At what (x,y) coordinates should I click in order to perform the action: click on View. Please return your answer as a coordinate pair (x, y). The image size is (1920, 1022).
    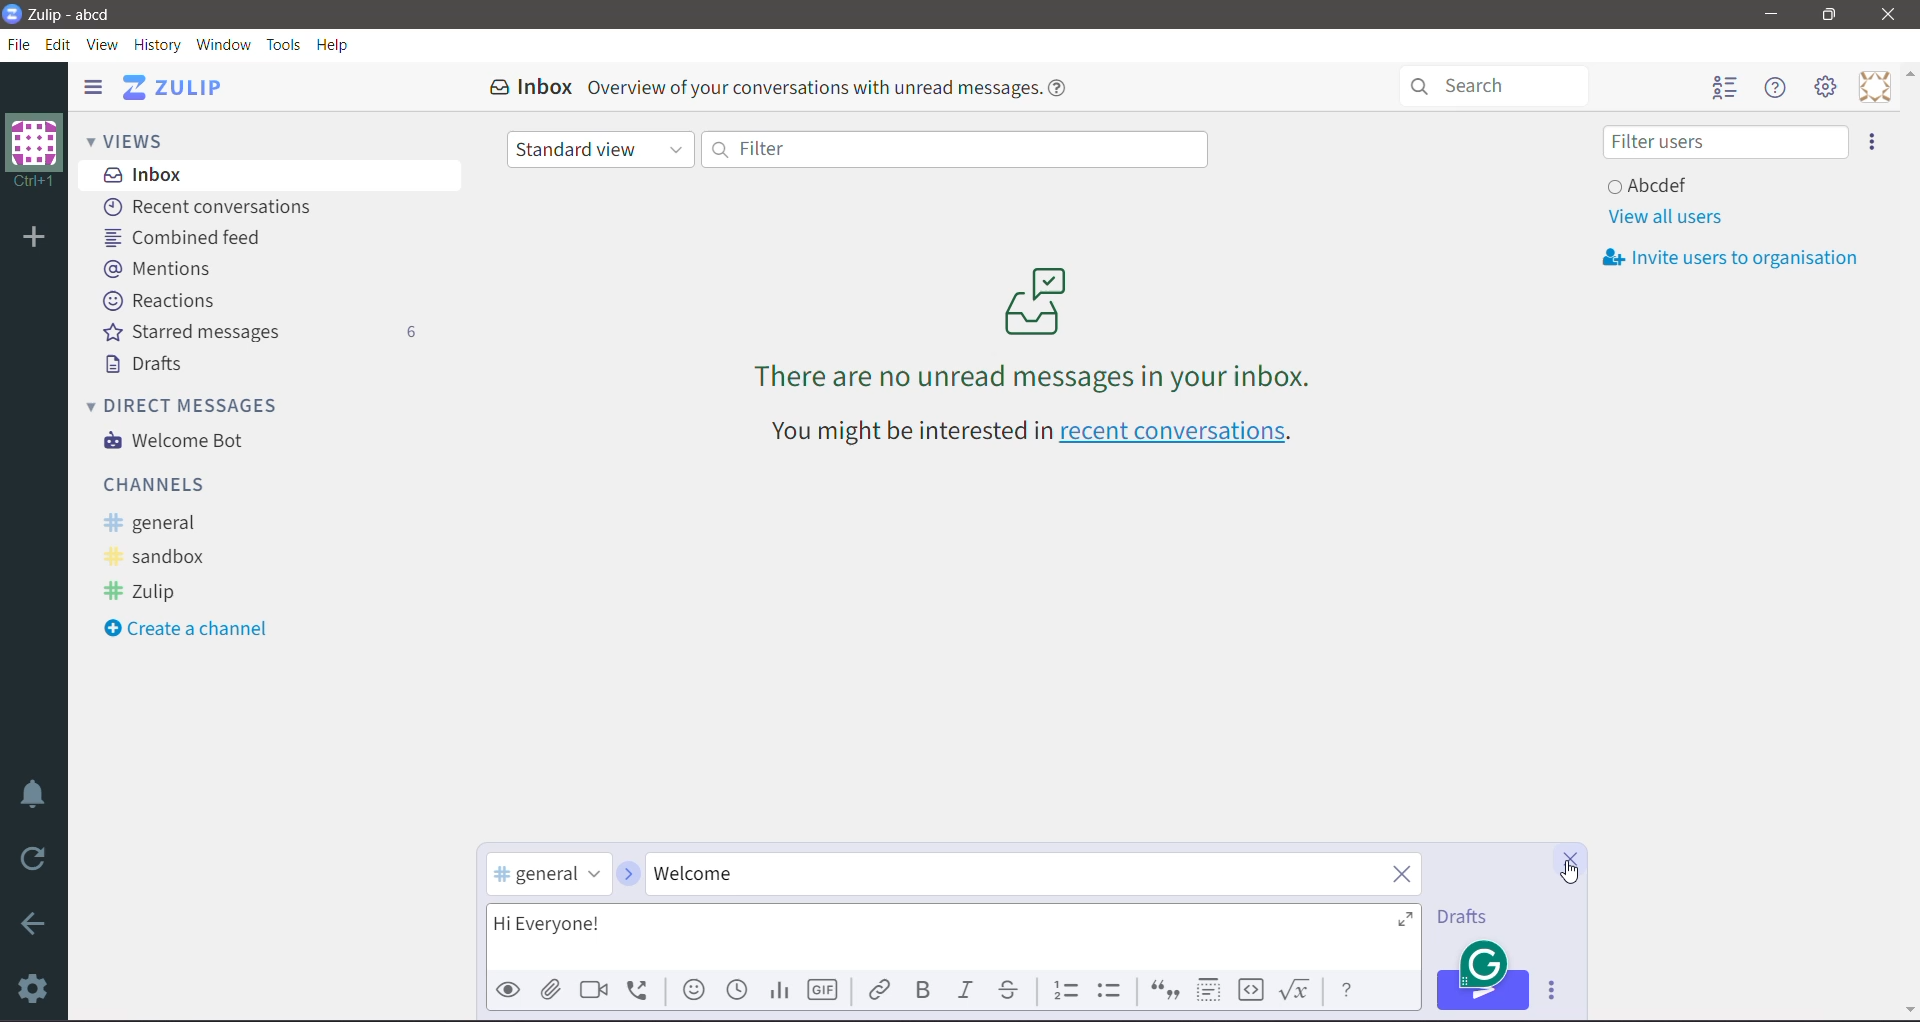
    Looking at the image, I should click on (104, 45).